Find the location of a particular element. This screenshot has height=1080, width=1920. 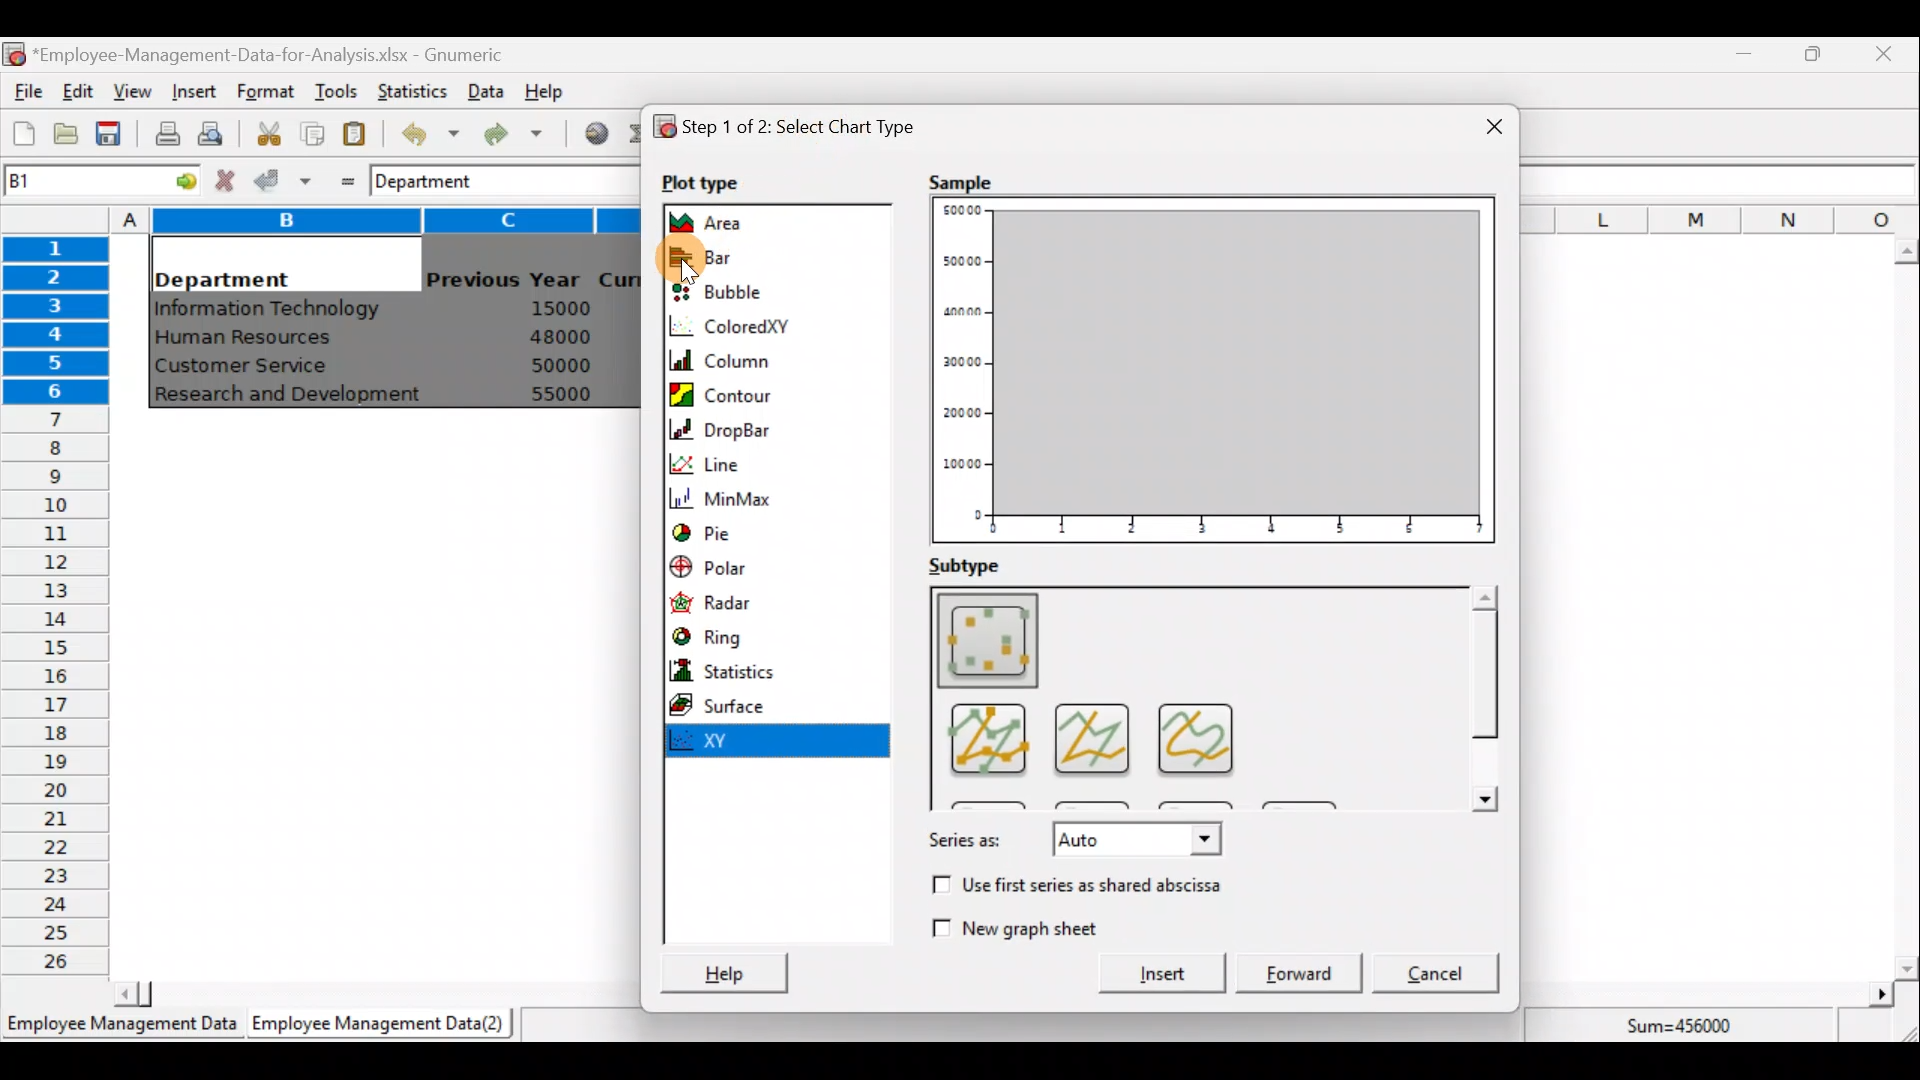

Accept change is located at coordinates (283, 179).